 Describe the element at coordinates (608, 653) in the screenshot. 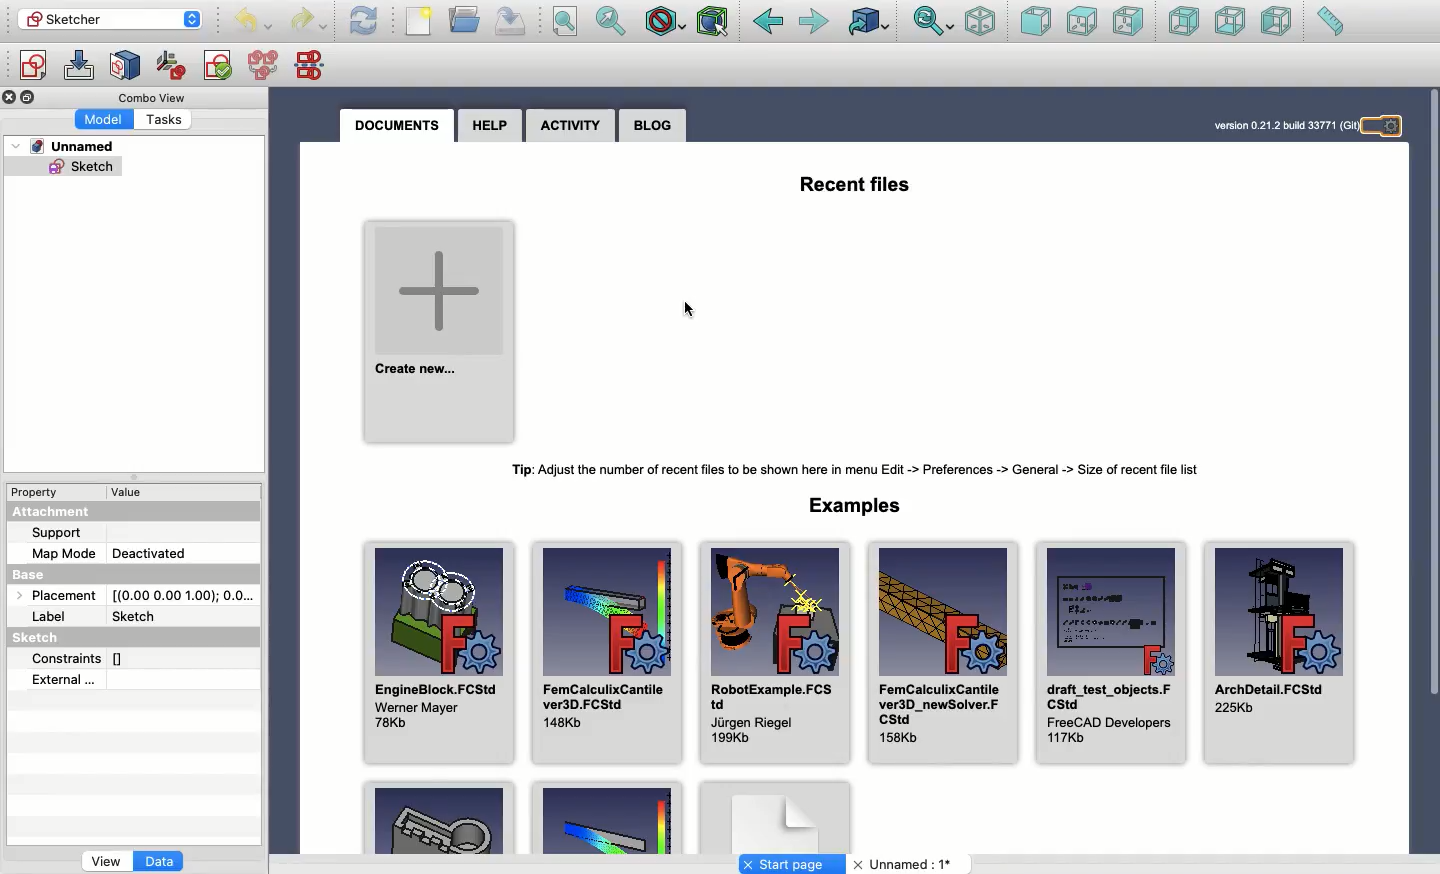

I see `FemCalculixCantile ver3D.FCStd 148Kb` at that location.